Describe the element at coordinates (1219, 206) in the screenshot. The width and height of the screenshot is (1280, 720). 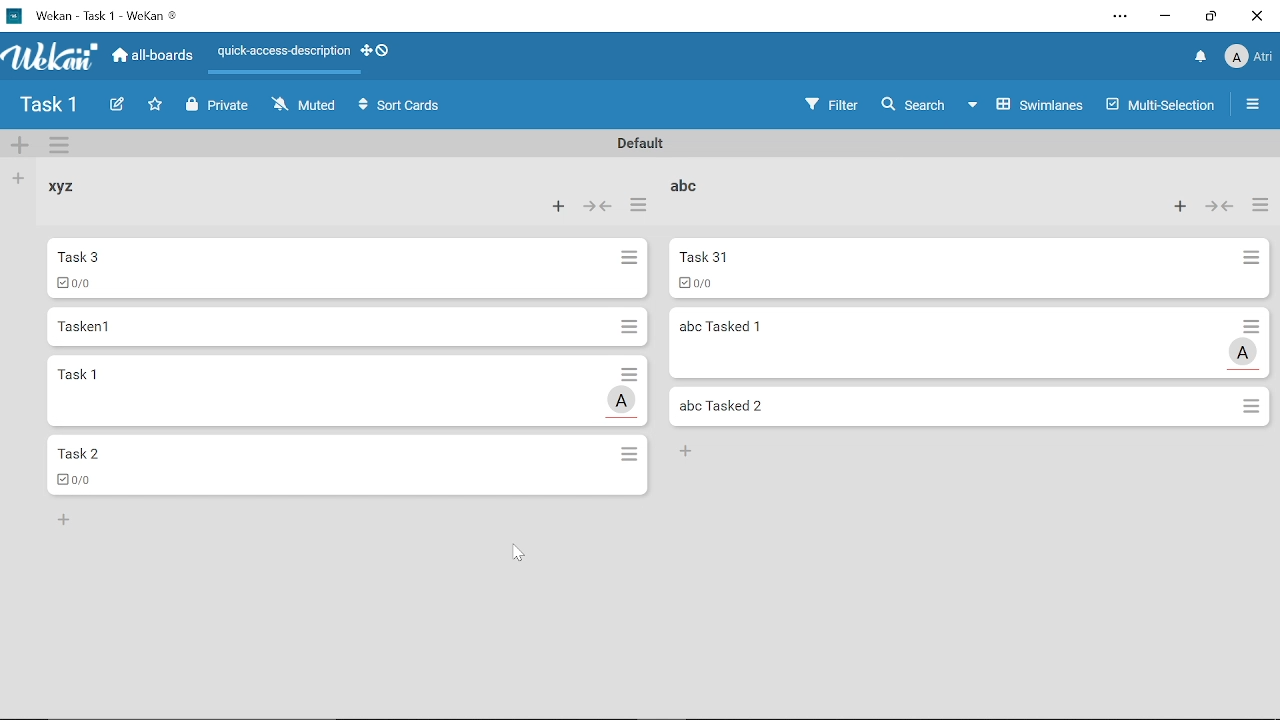
I see `Forward/back` at that location.